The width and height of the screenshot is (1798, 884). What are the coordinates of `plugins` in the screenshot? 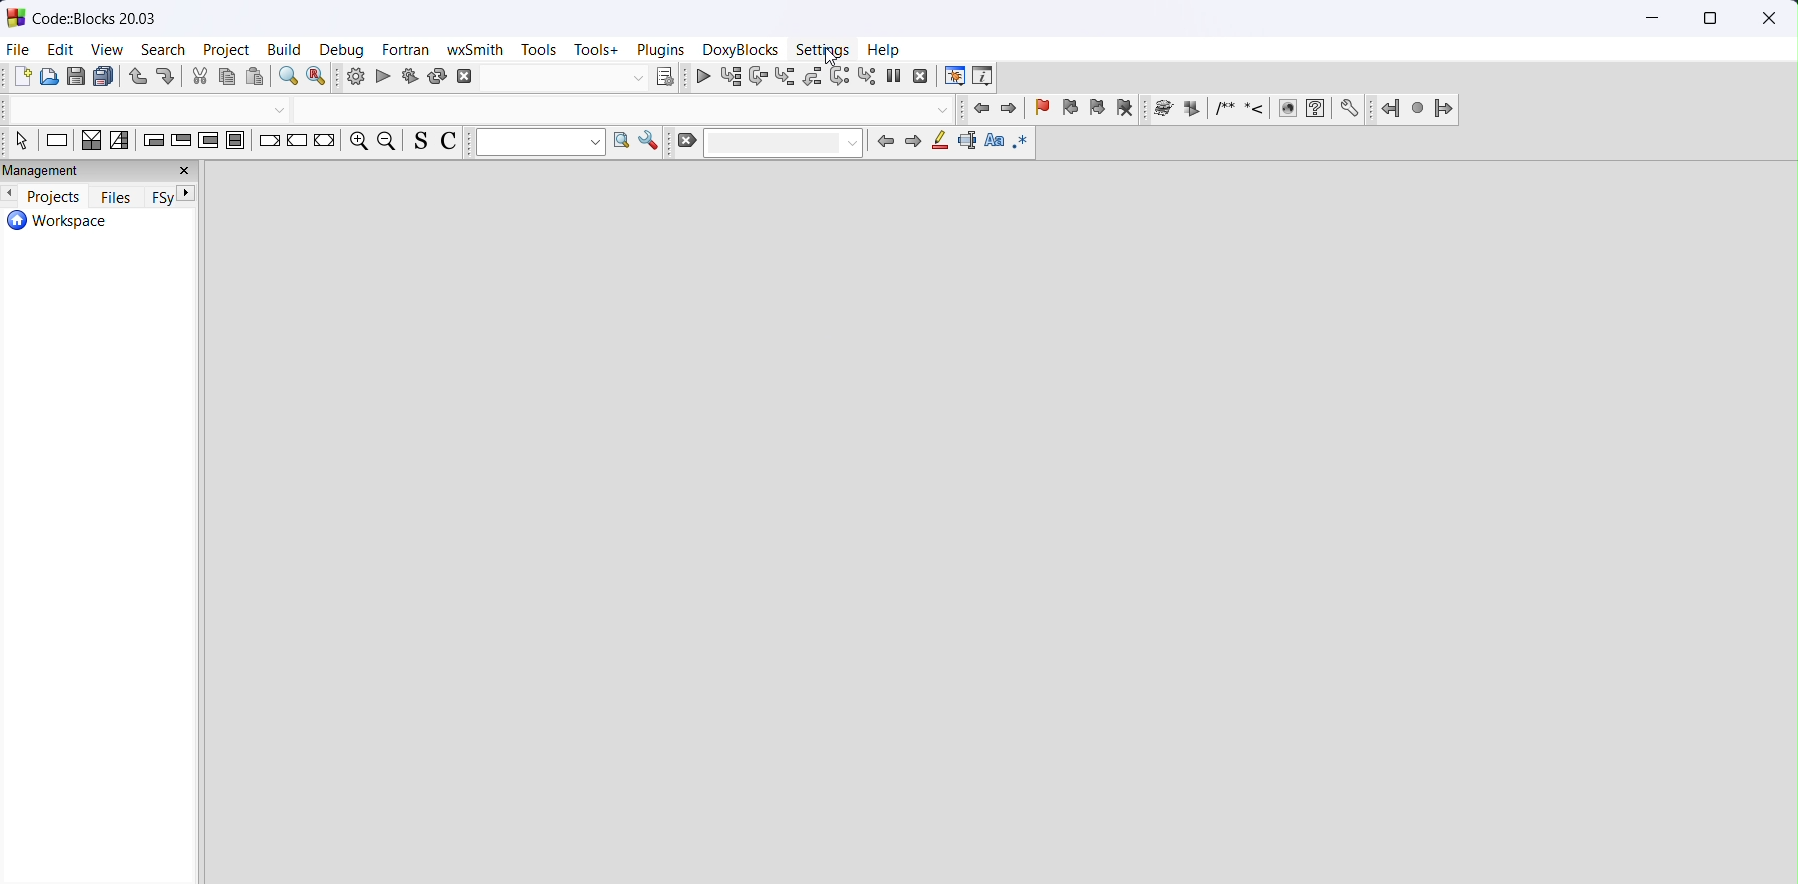 It's located at (660, 51).